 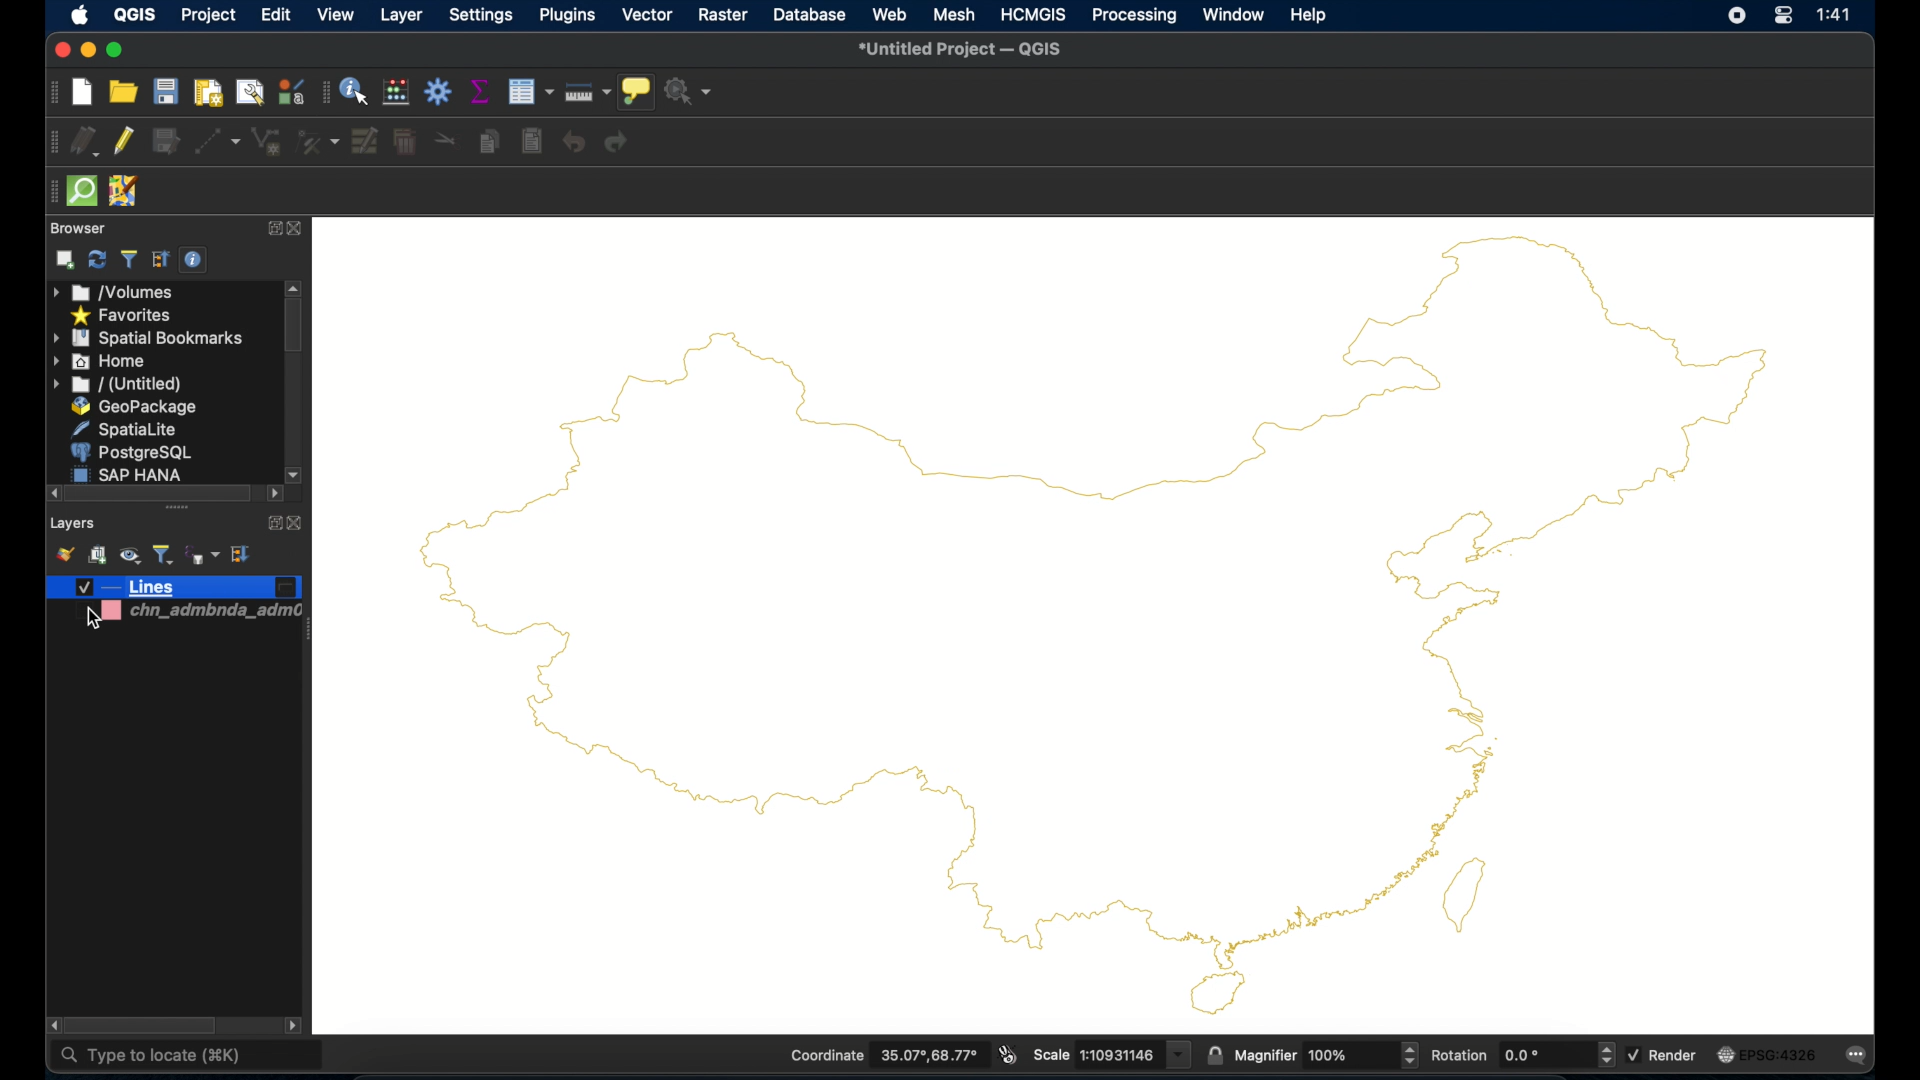 I want to click on database, so click(x=809, y=14).